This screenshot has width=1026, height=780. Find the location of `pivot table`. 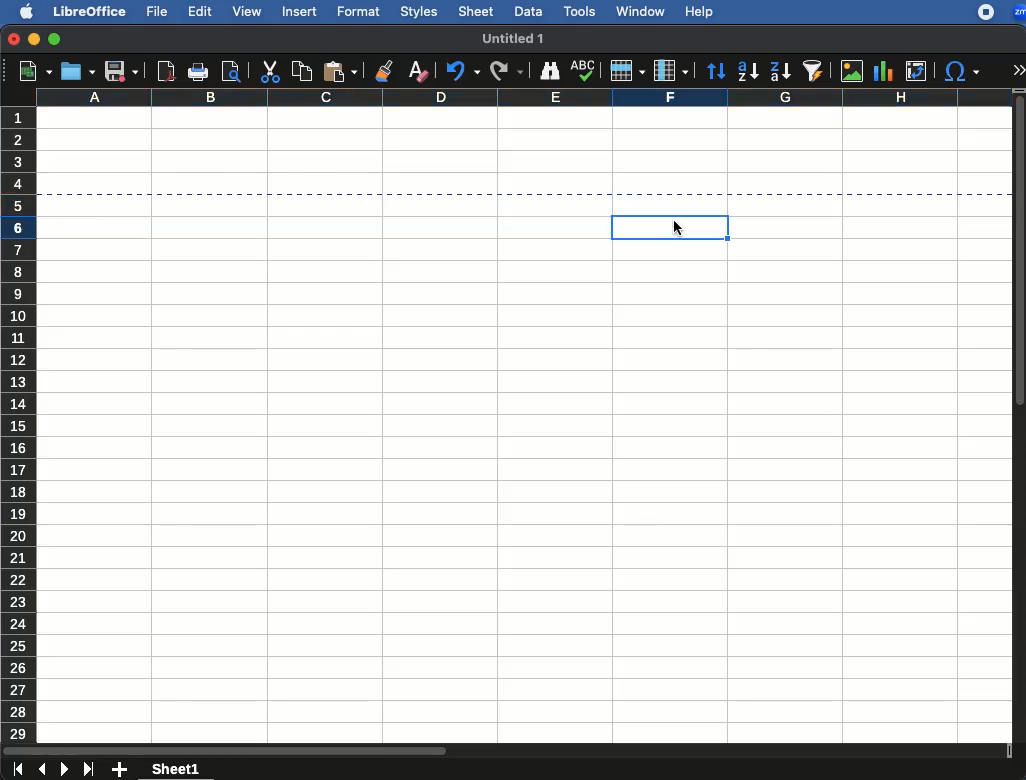

pivot table is located at coordinates (914, 70).